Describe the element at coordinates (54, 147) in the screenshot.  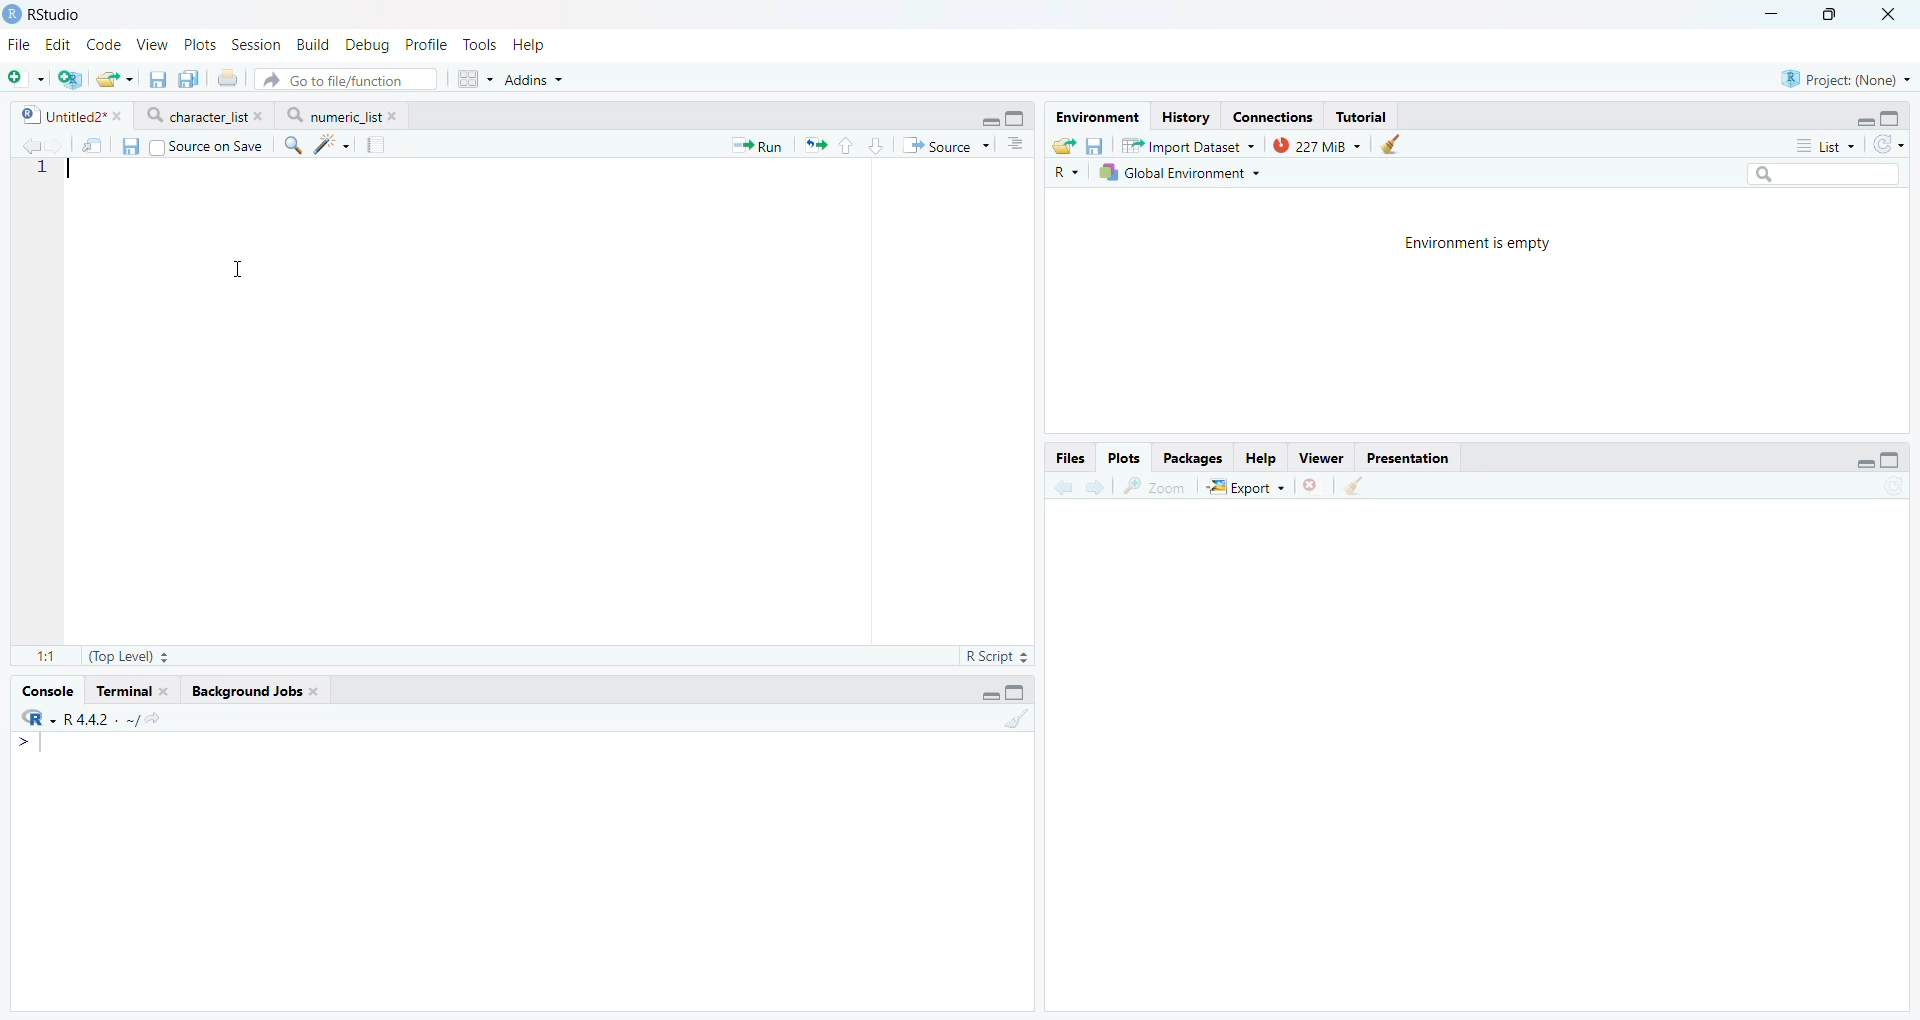
I see `Go to next source location` at that location.